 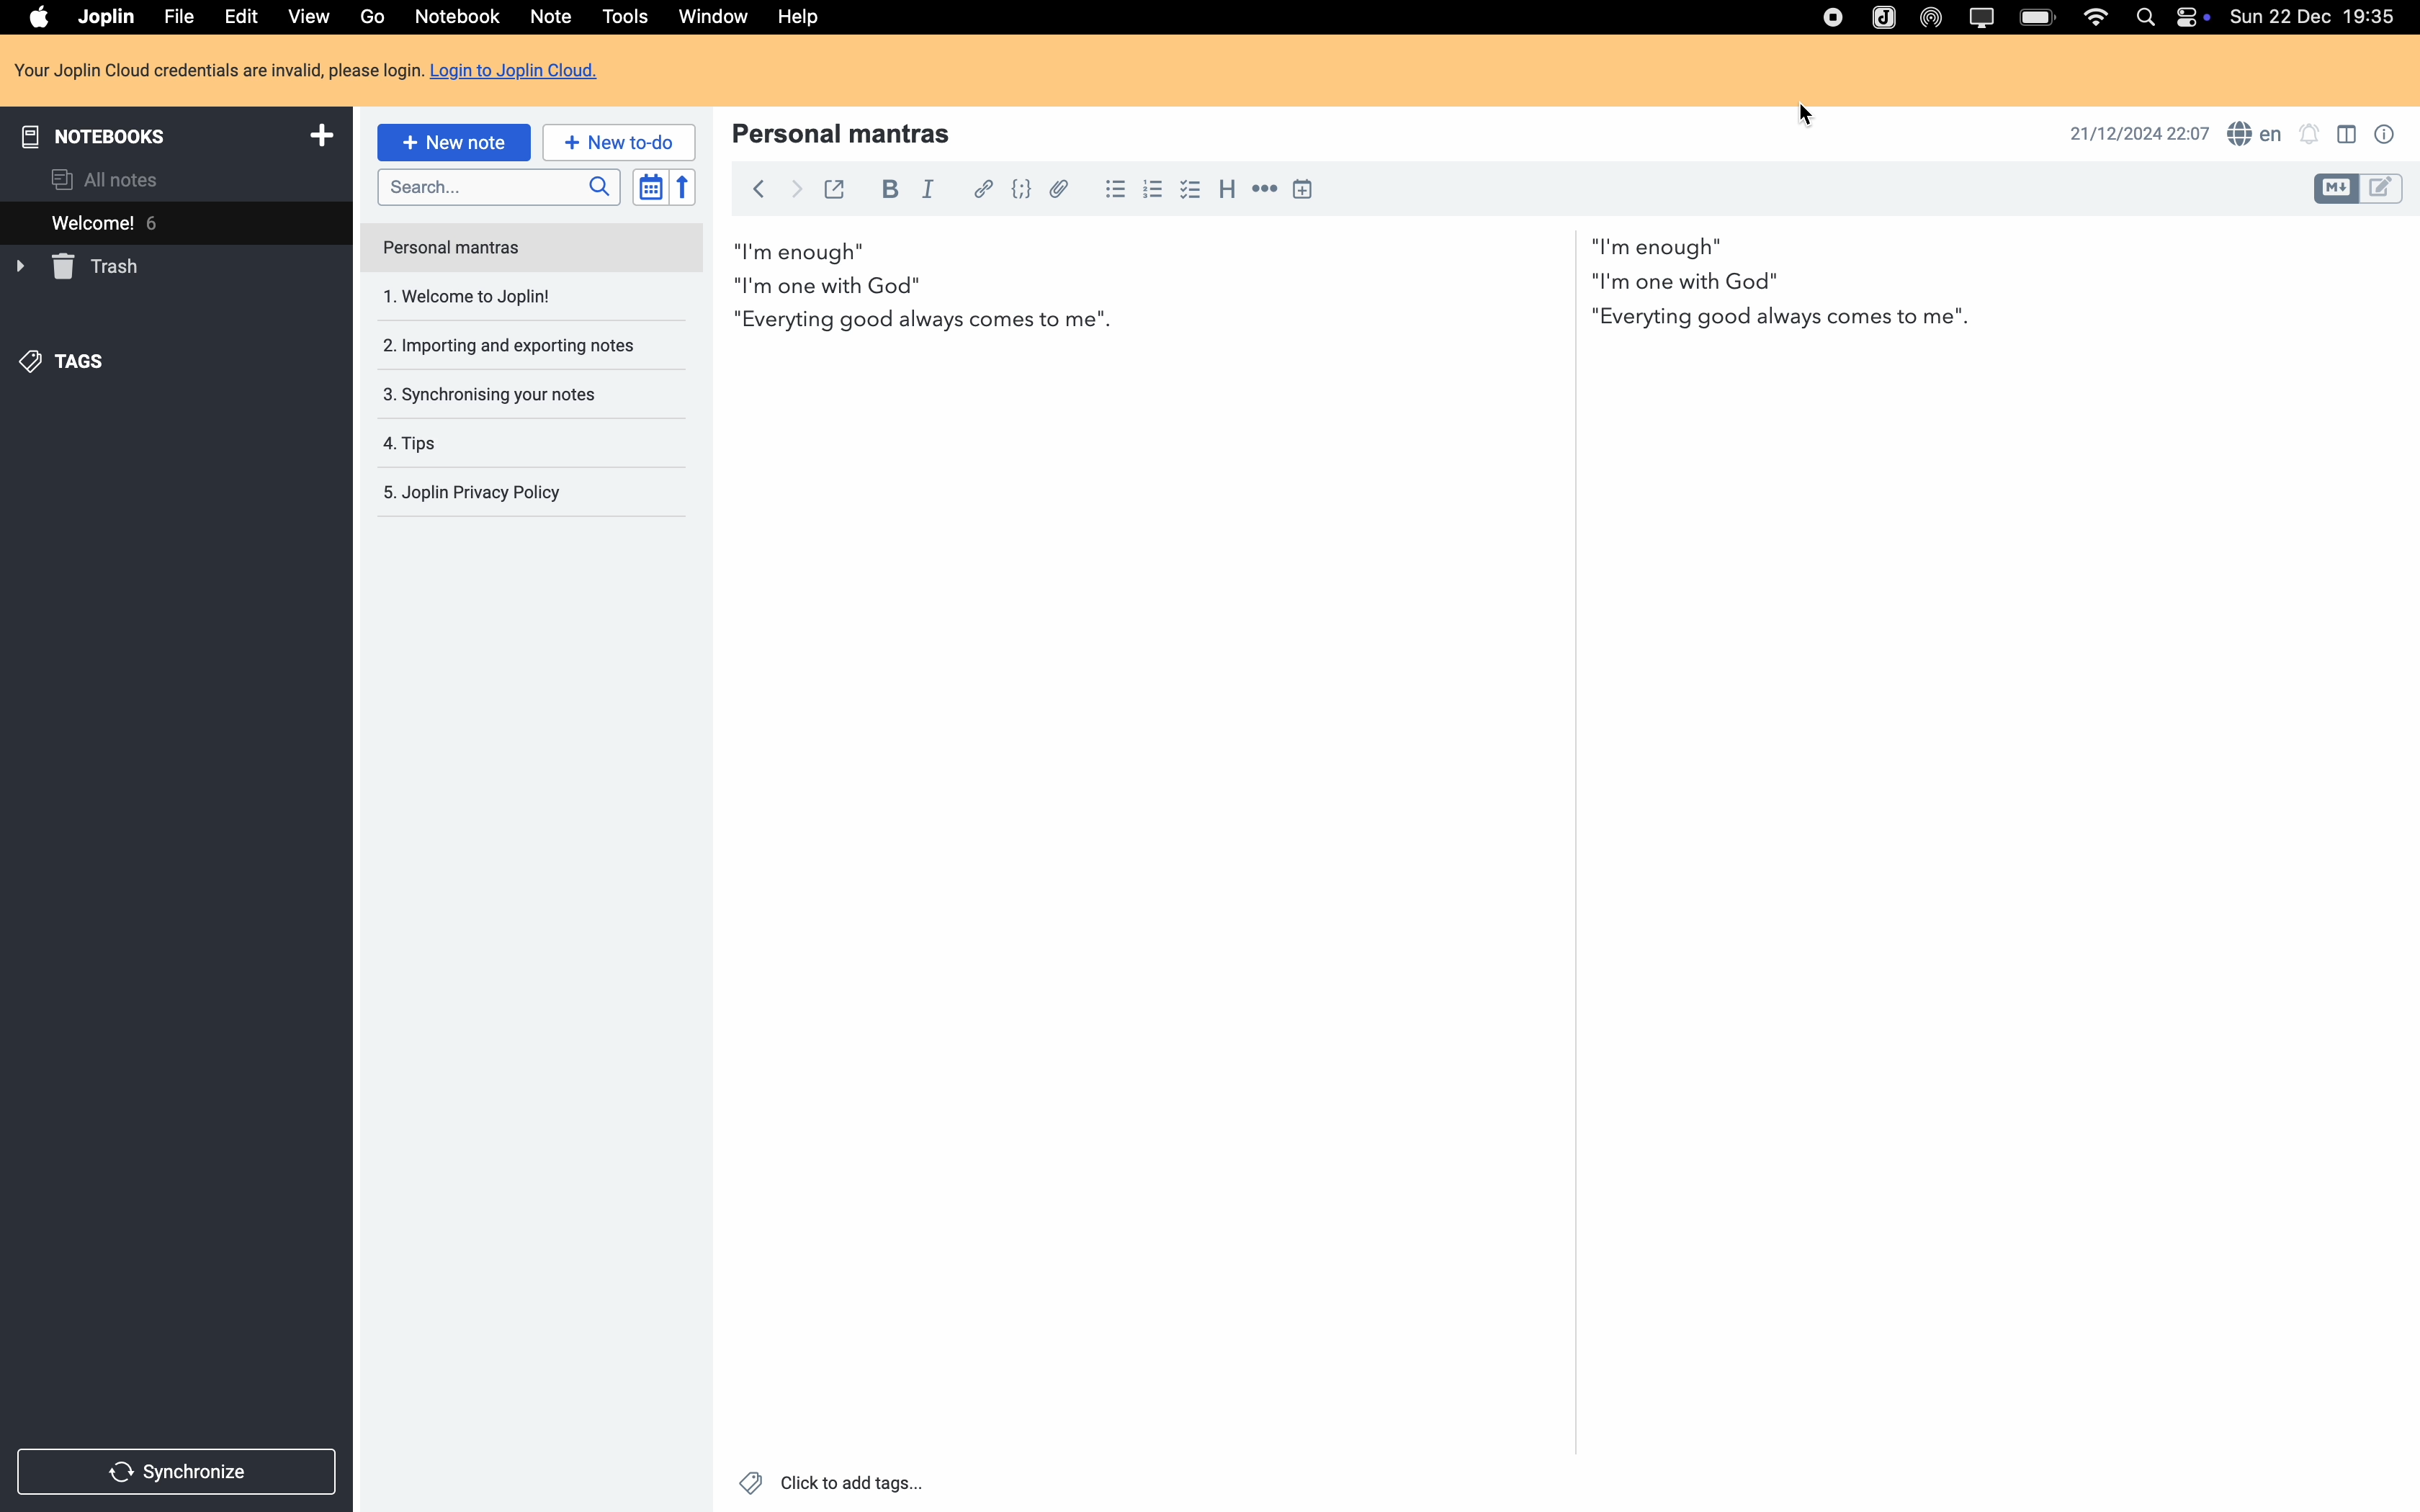 What do you see at coordinates (65, 360) in the screenshot?
I see `tags` at bounding box center [65, 360].